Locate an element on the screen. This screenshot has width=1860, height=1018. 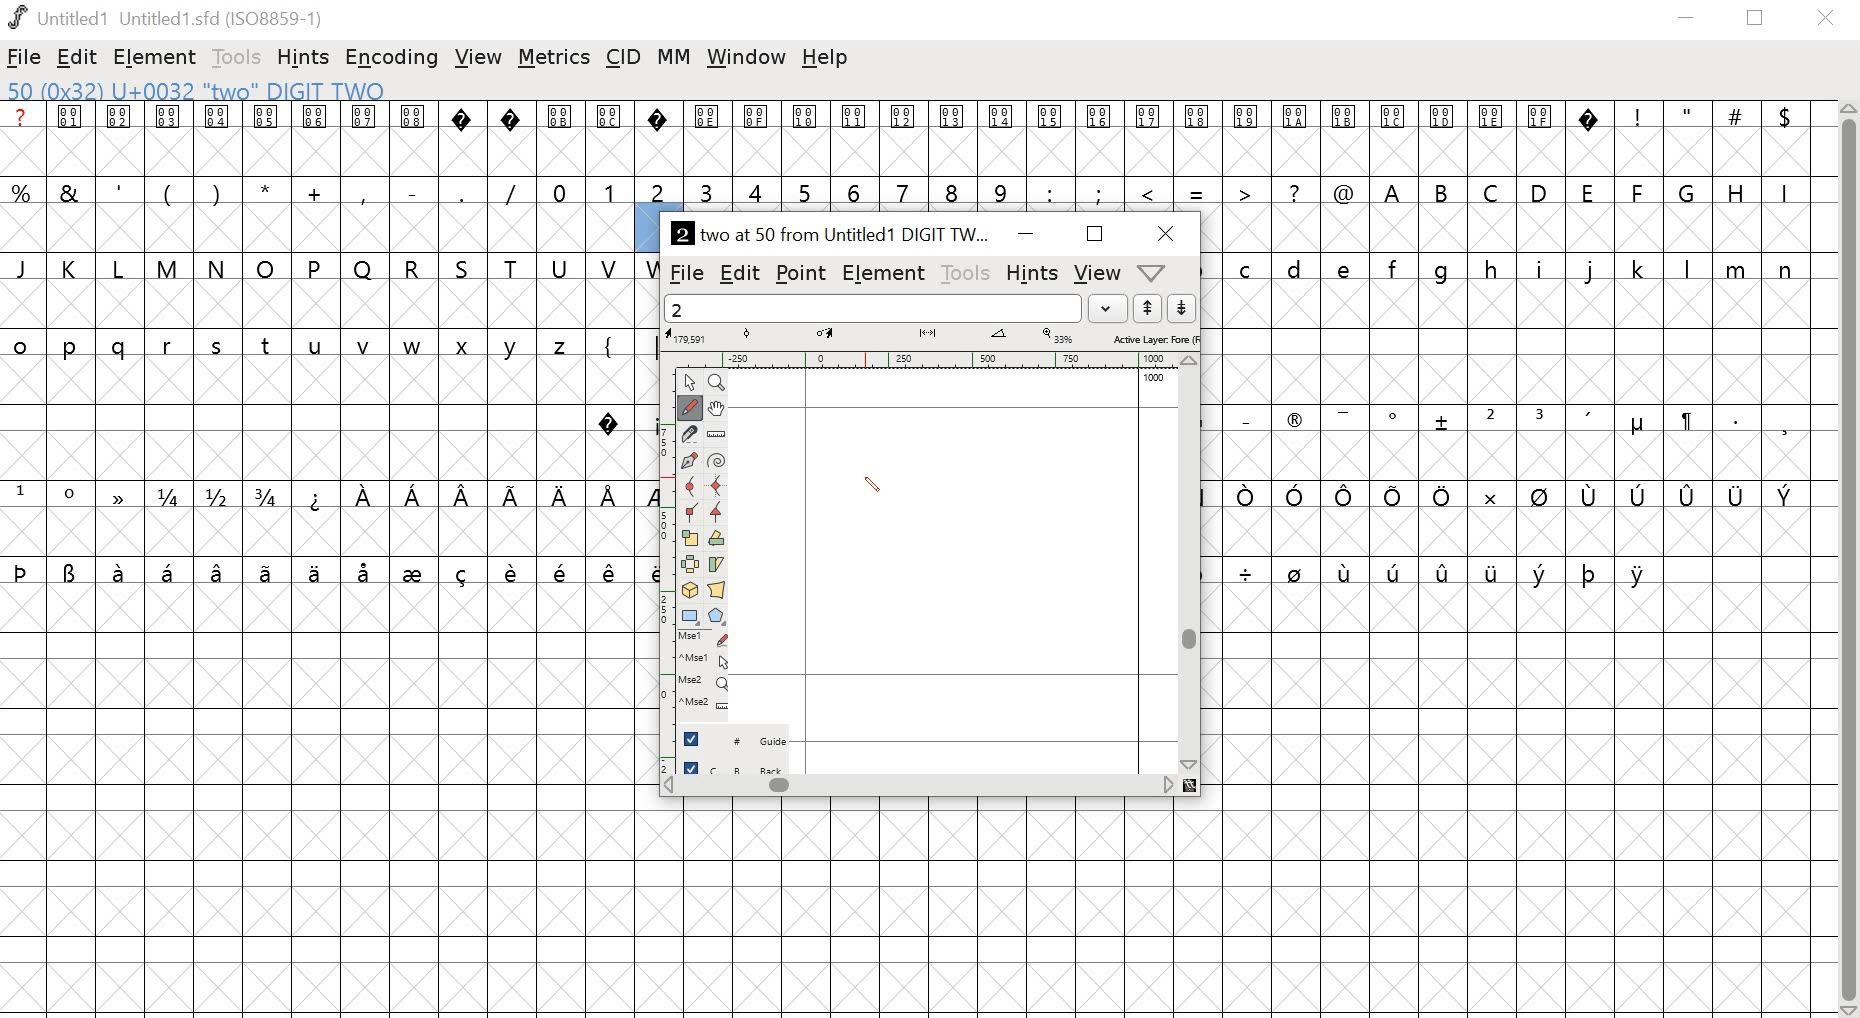
corner is located at coordinates (692, 513).